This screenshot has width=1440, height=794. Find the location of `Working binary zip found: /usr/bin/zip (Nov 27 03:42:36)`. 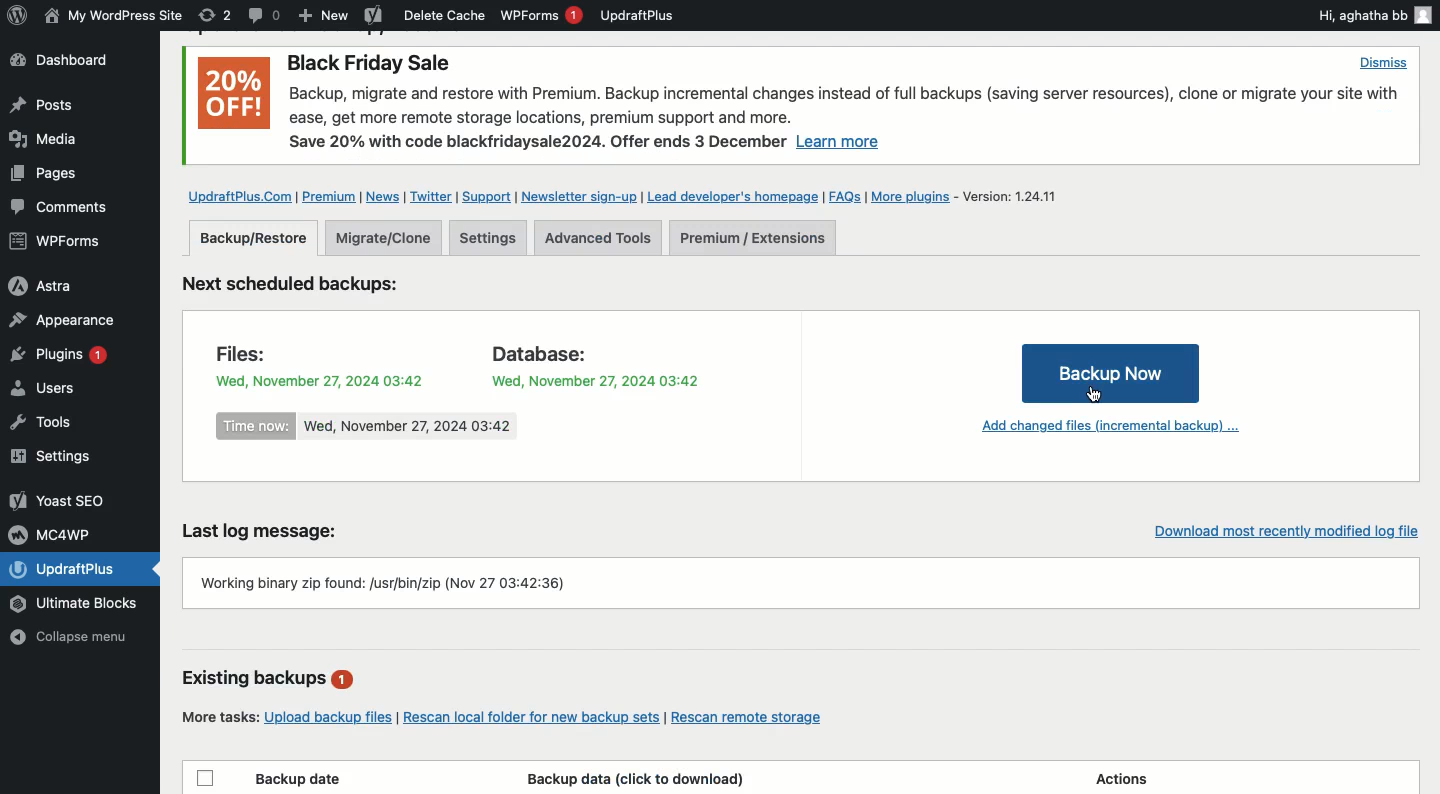

Working binary zip found: /usr/bin/zip (Nov 27 03:42:36) is located at coordinates (802, 581).